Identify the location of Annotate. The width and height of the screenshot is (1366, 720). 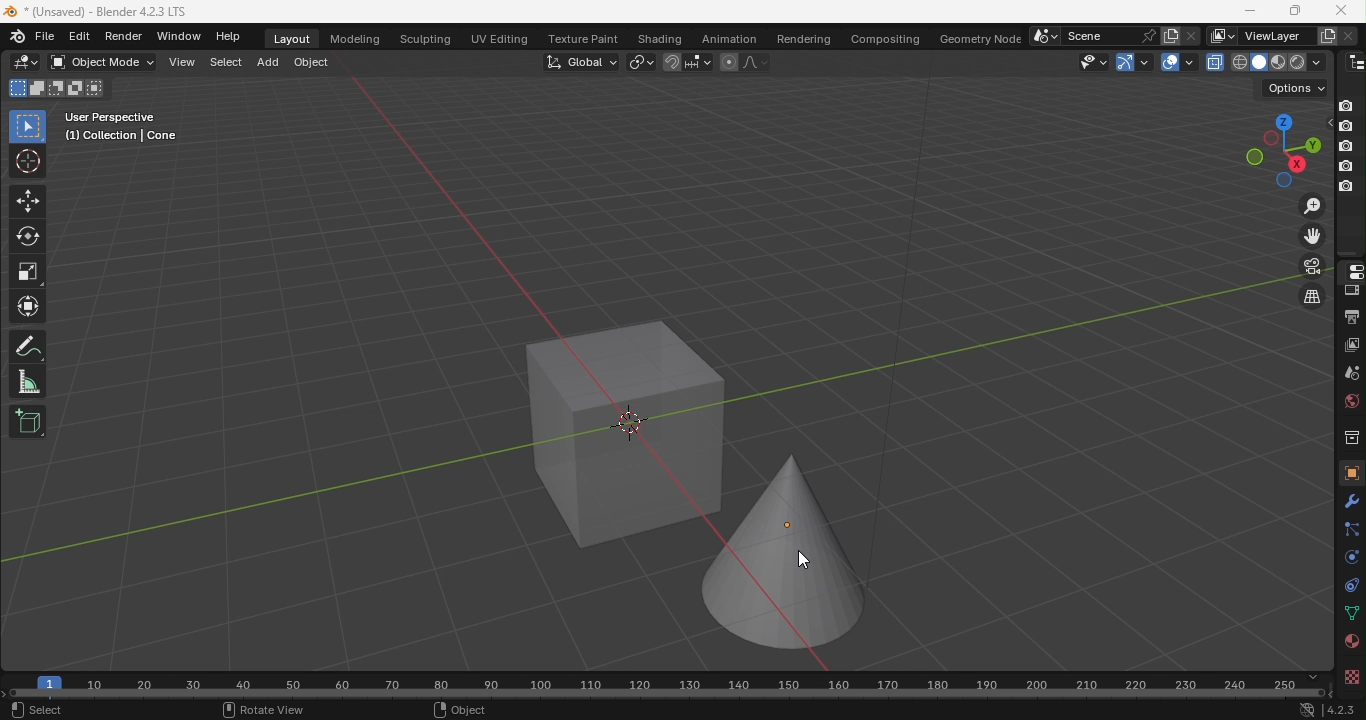
(27, 349).